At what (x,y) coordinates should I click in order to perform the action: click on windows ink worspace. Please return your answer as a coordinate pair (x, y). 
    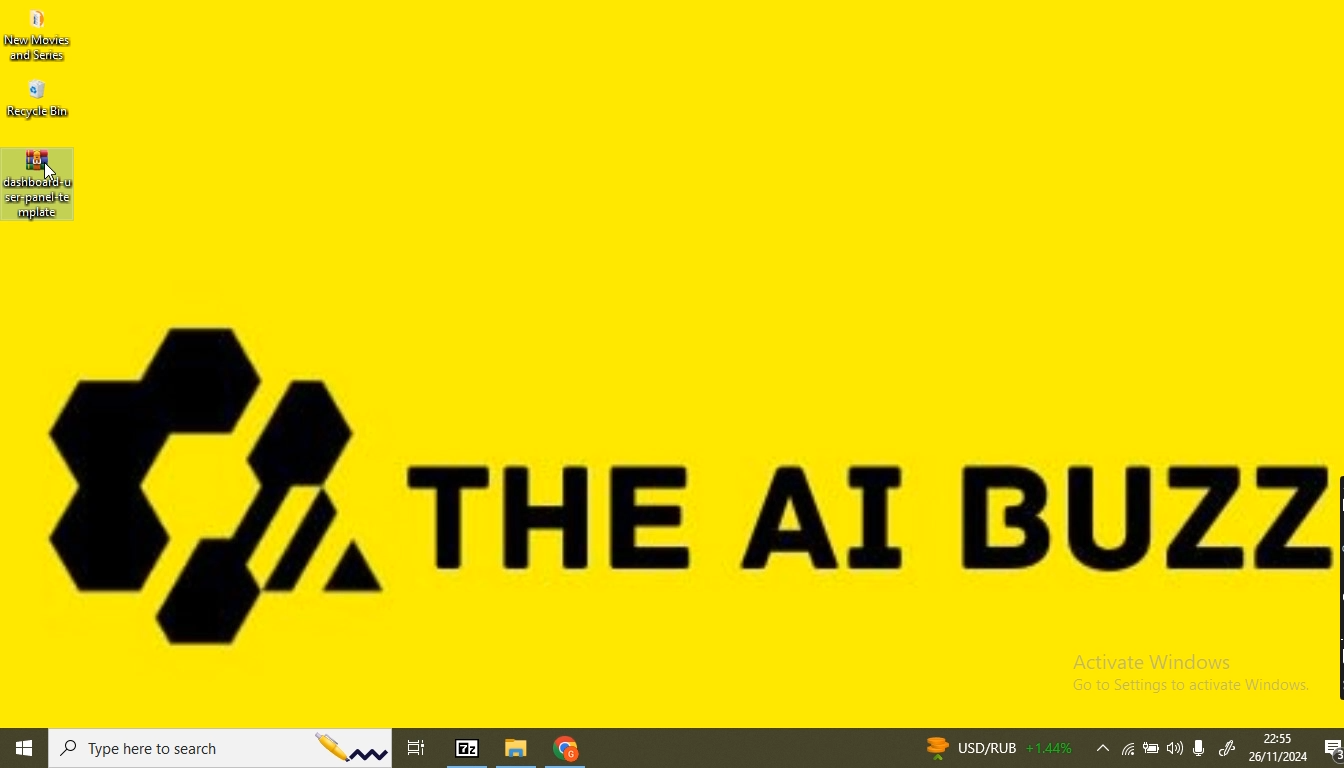
    Looking at the image, I should click on (1228, 750).